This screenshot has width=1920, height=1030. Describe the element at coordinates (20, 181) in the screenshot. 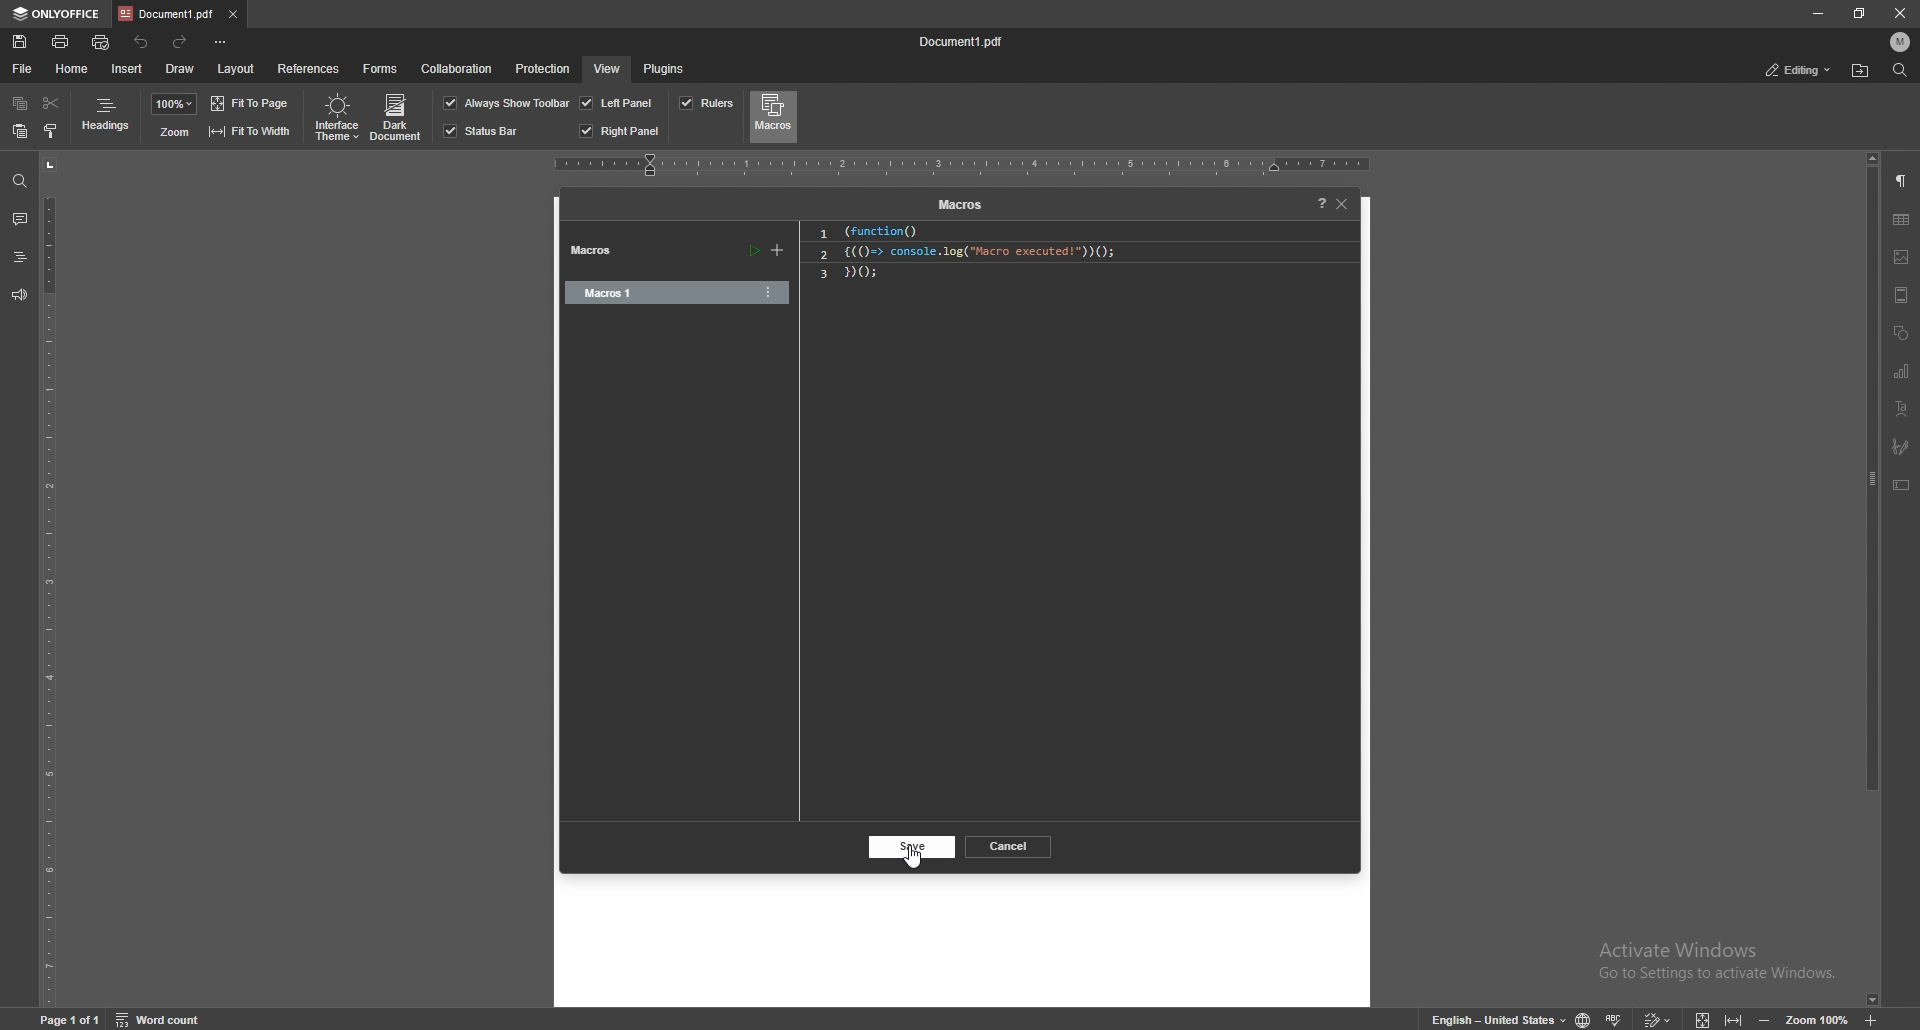

I see `find` at that location.